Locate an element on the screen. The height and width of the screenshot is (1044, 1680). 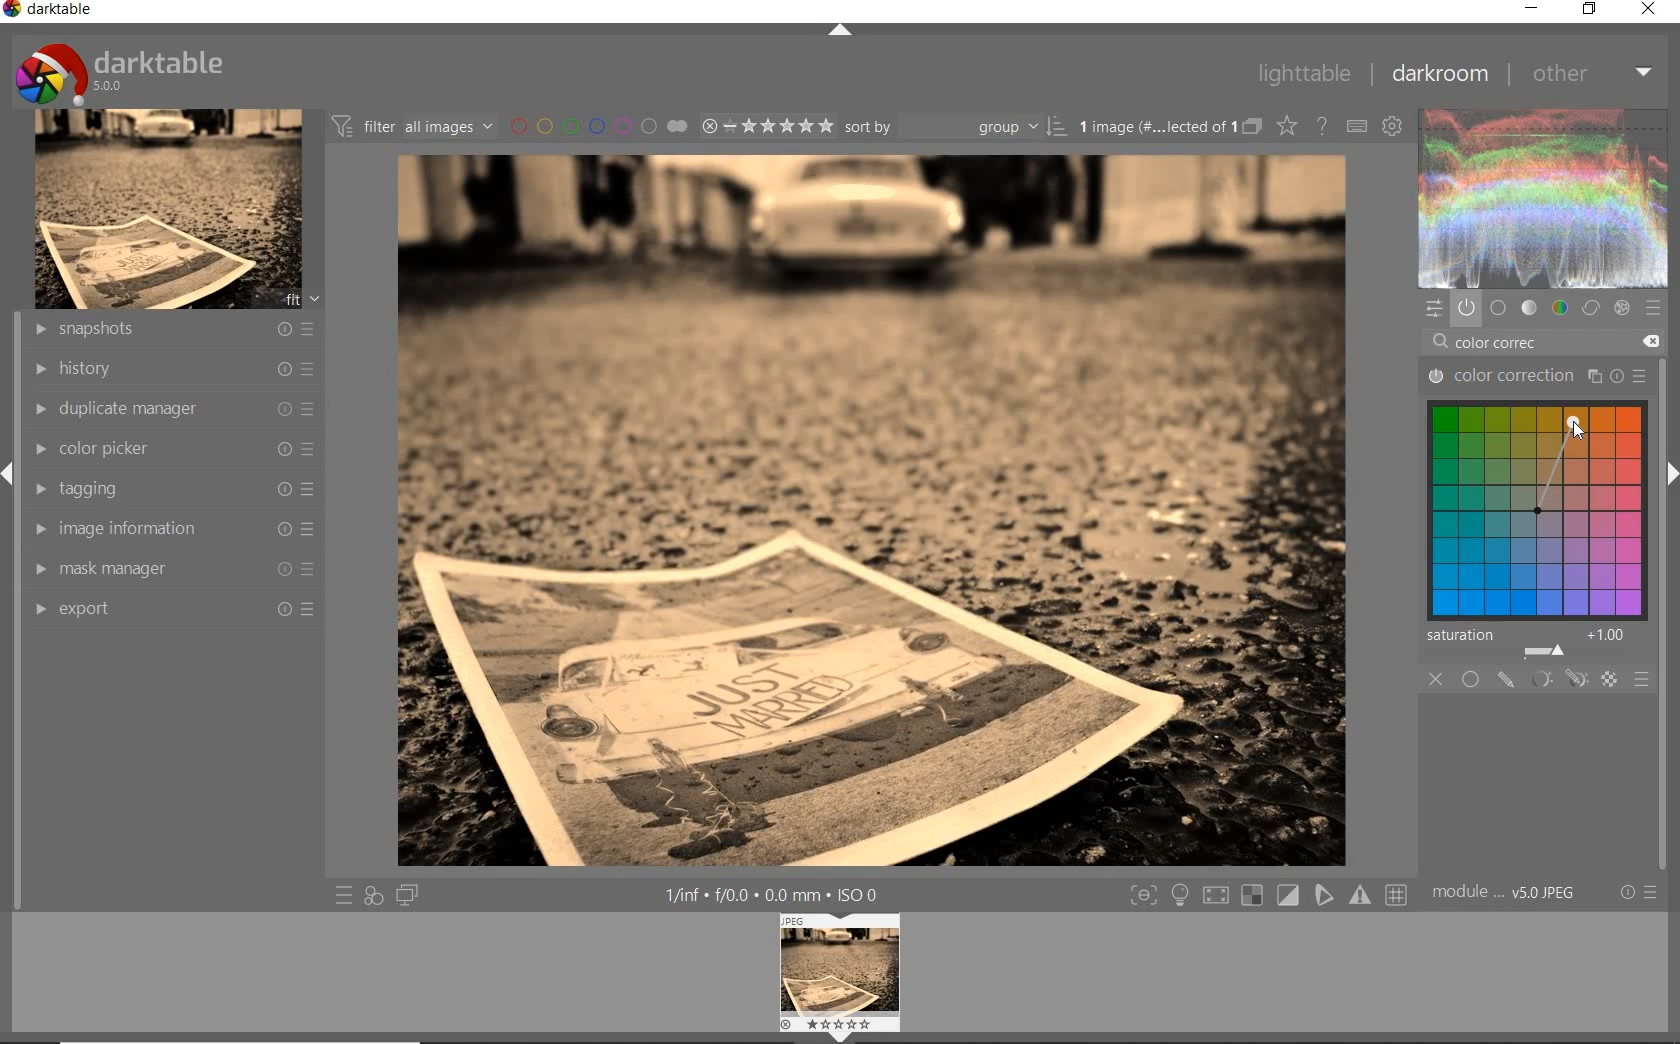
define keyboard shortcut is located at coordinates (1357, 125).